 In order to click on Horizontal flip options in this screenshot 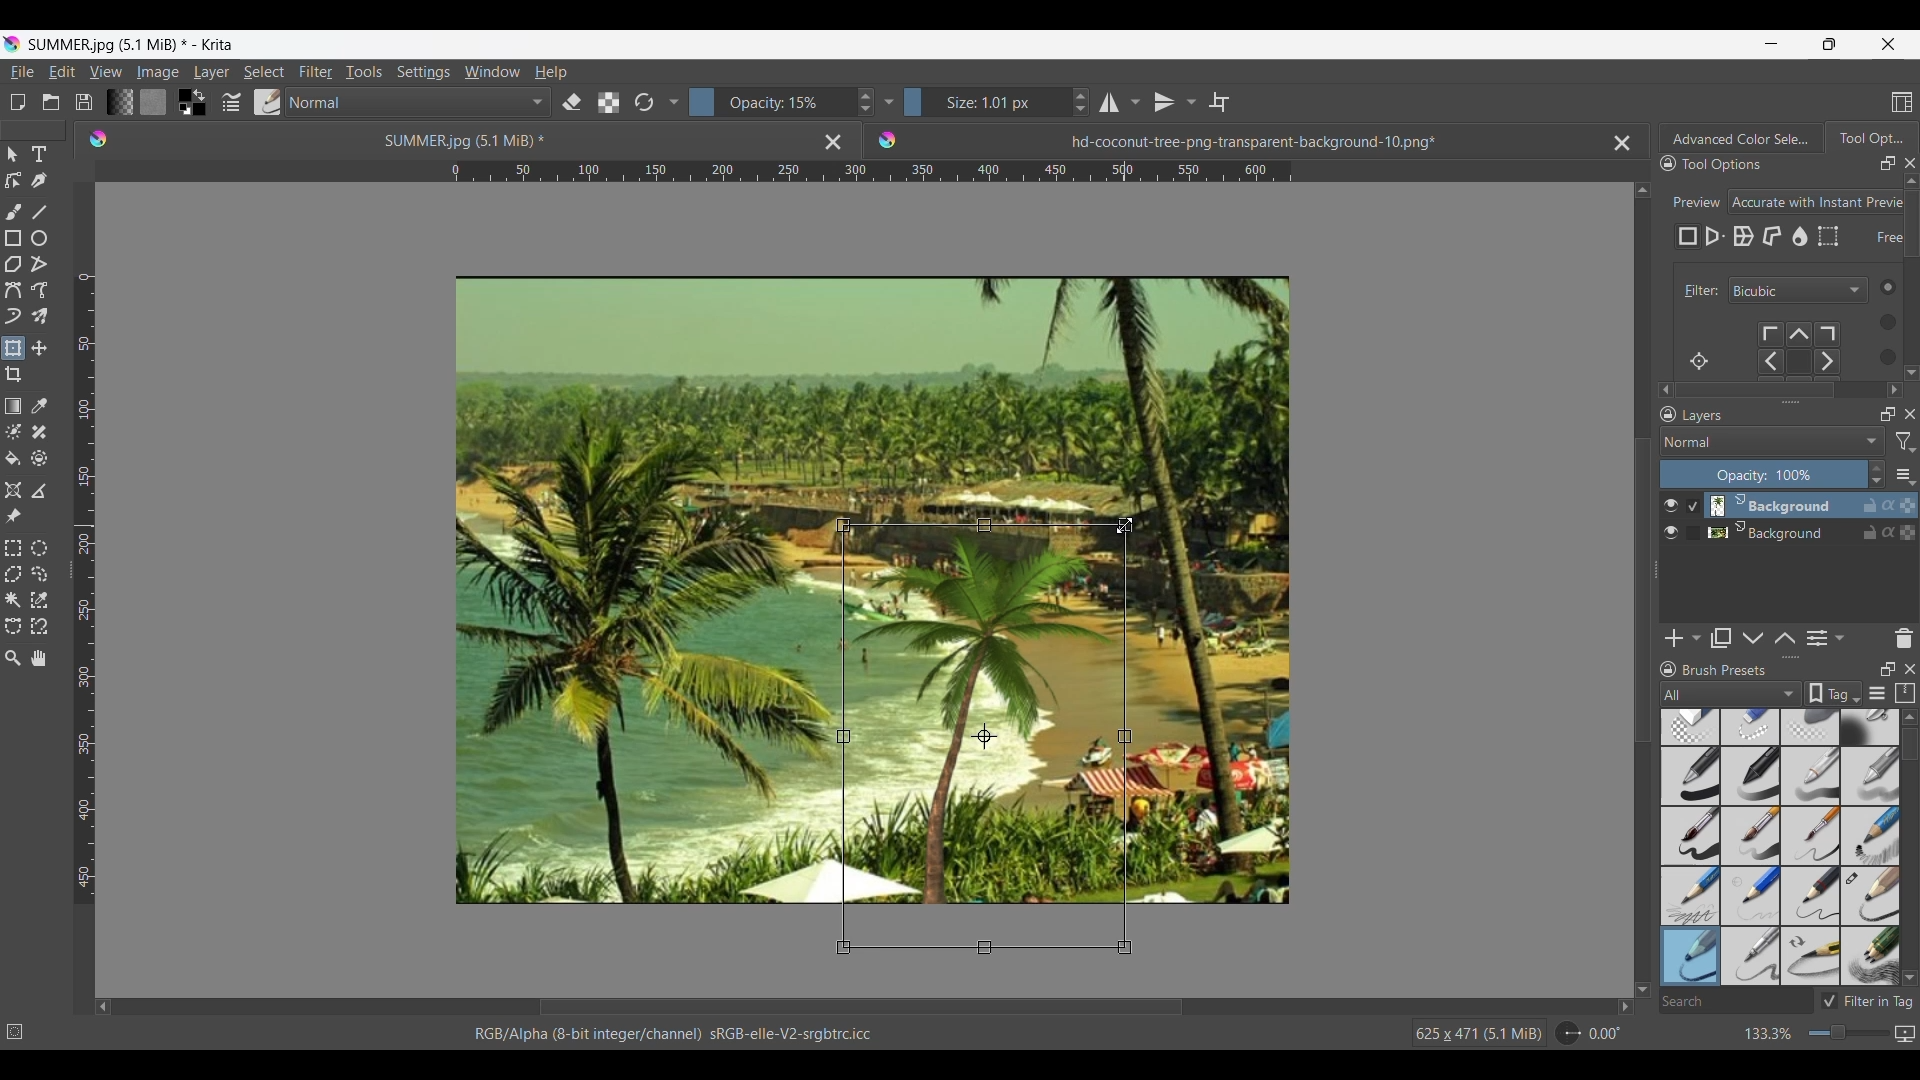, I will do `click(1135, 102)`.